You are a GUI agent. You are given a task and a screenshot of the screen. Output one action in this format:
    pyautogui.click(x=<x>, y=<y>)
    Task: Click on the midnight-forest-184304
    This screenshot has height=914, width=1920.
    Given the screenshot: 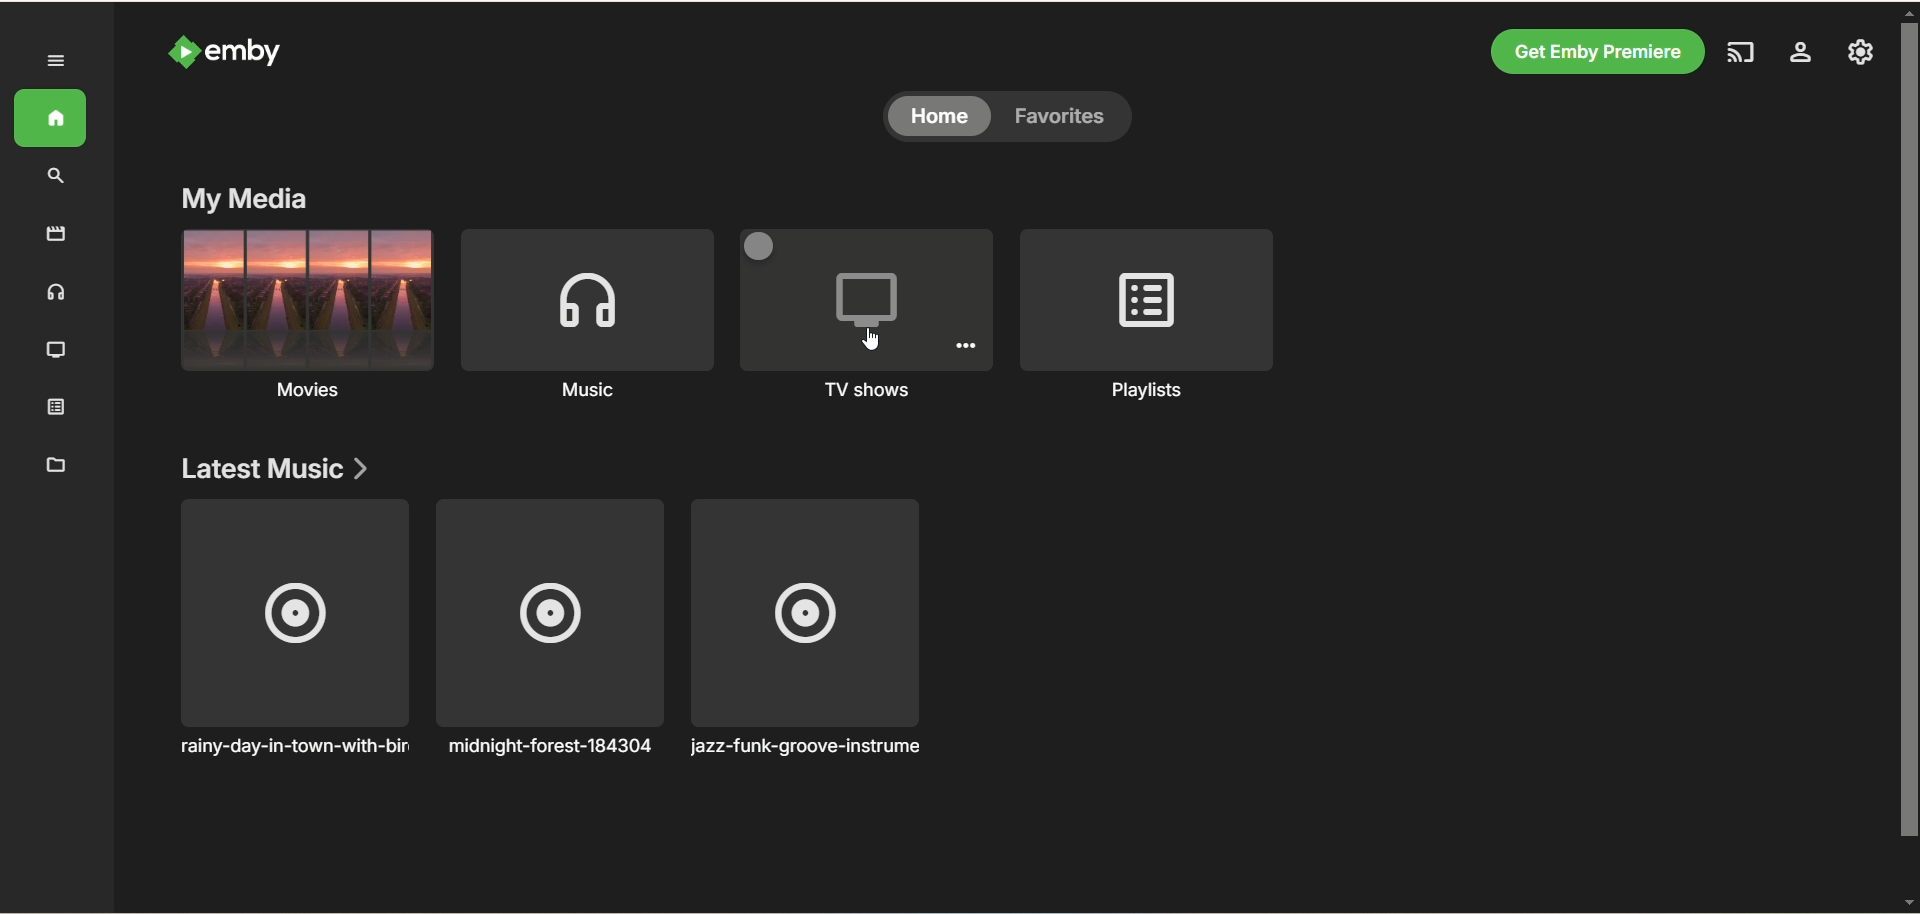 What is the action you would take?
    pyautogui.click(x=548, y=632)
    